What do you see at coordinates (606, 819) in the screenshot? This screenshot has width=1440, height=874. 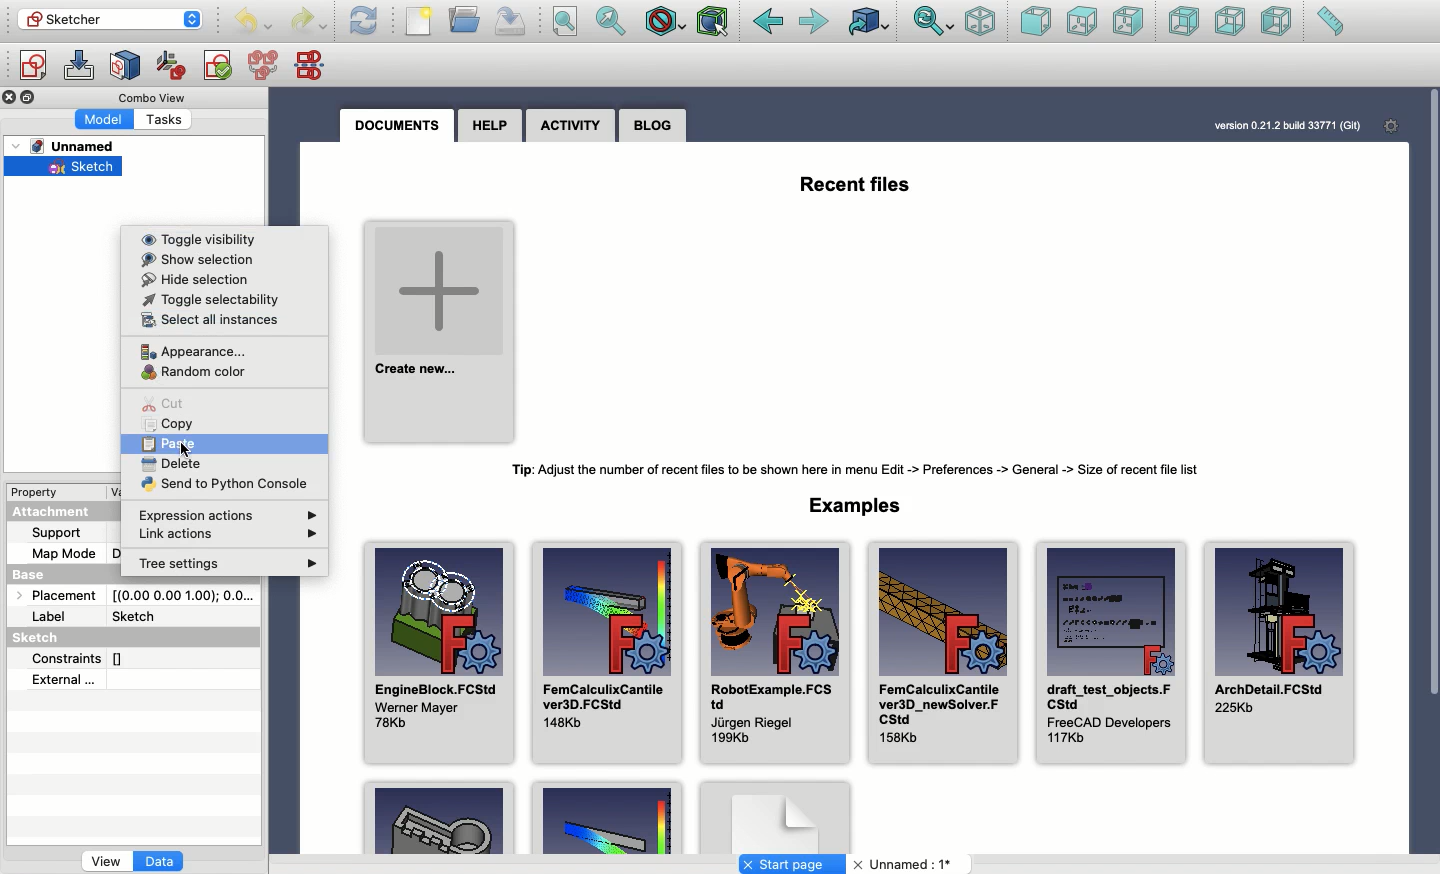 I see `Examples` at bounding box center [606, 819].